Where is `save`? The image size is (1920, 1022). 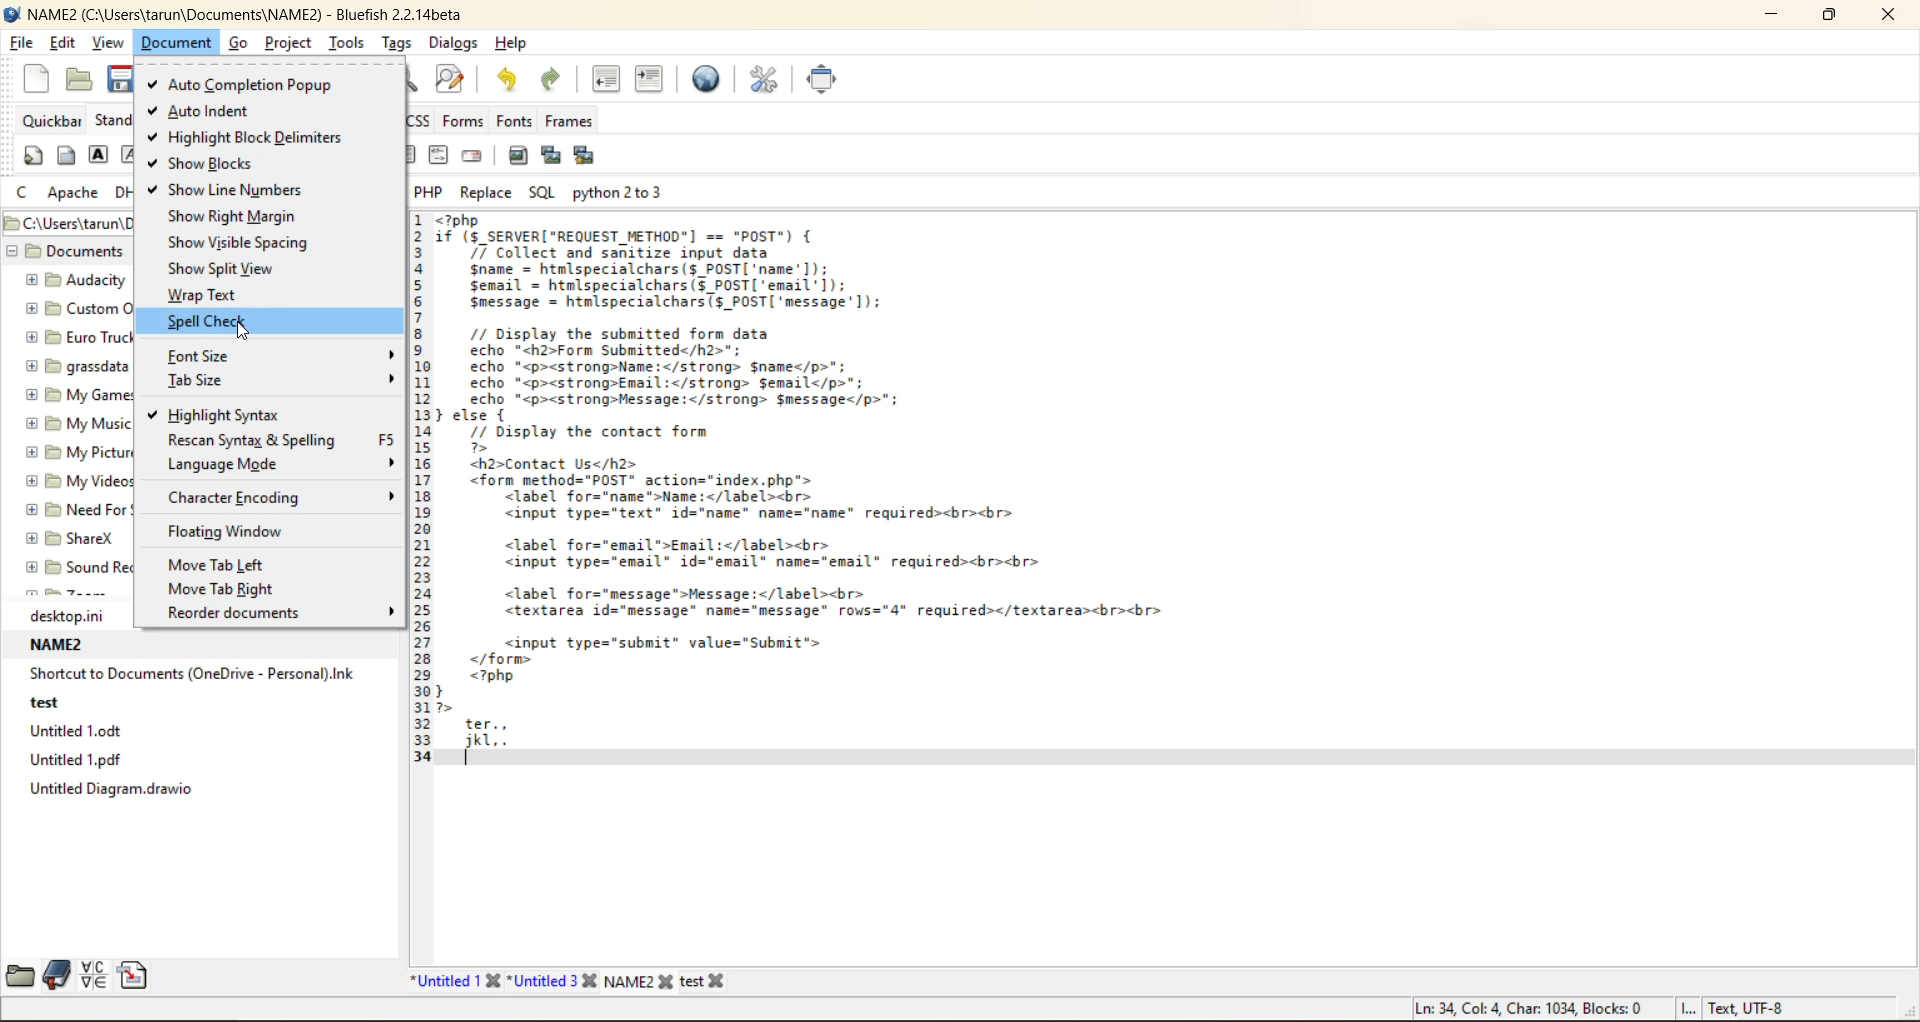 save is located at coordinates (121, 79).